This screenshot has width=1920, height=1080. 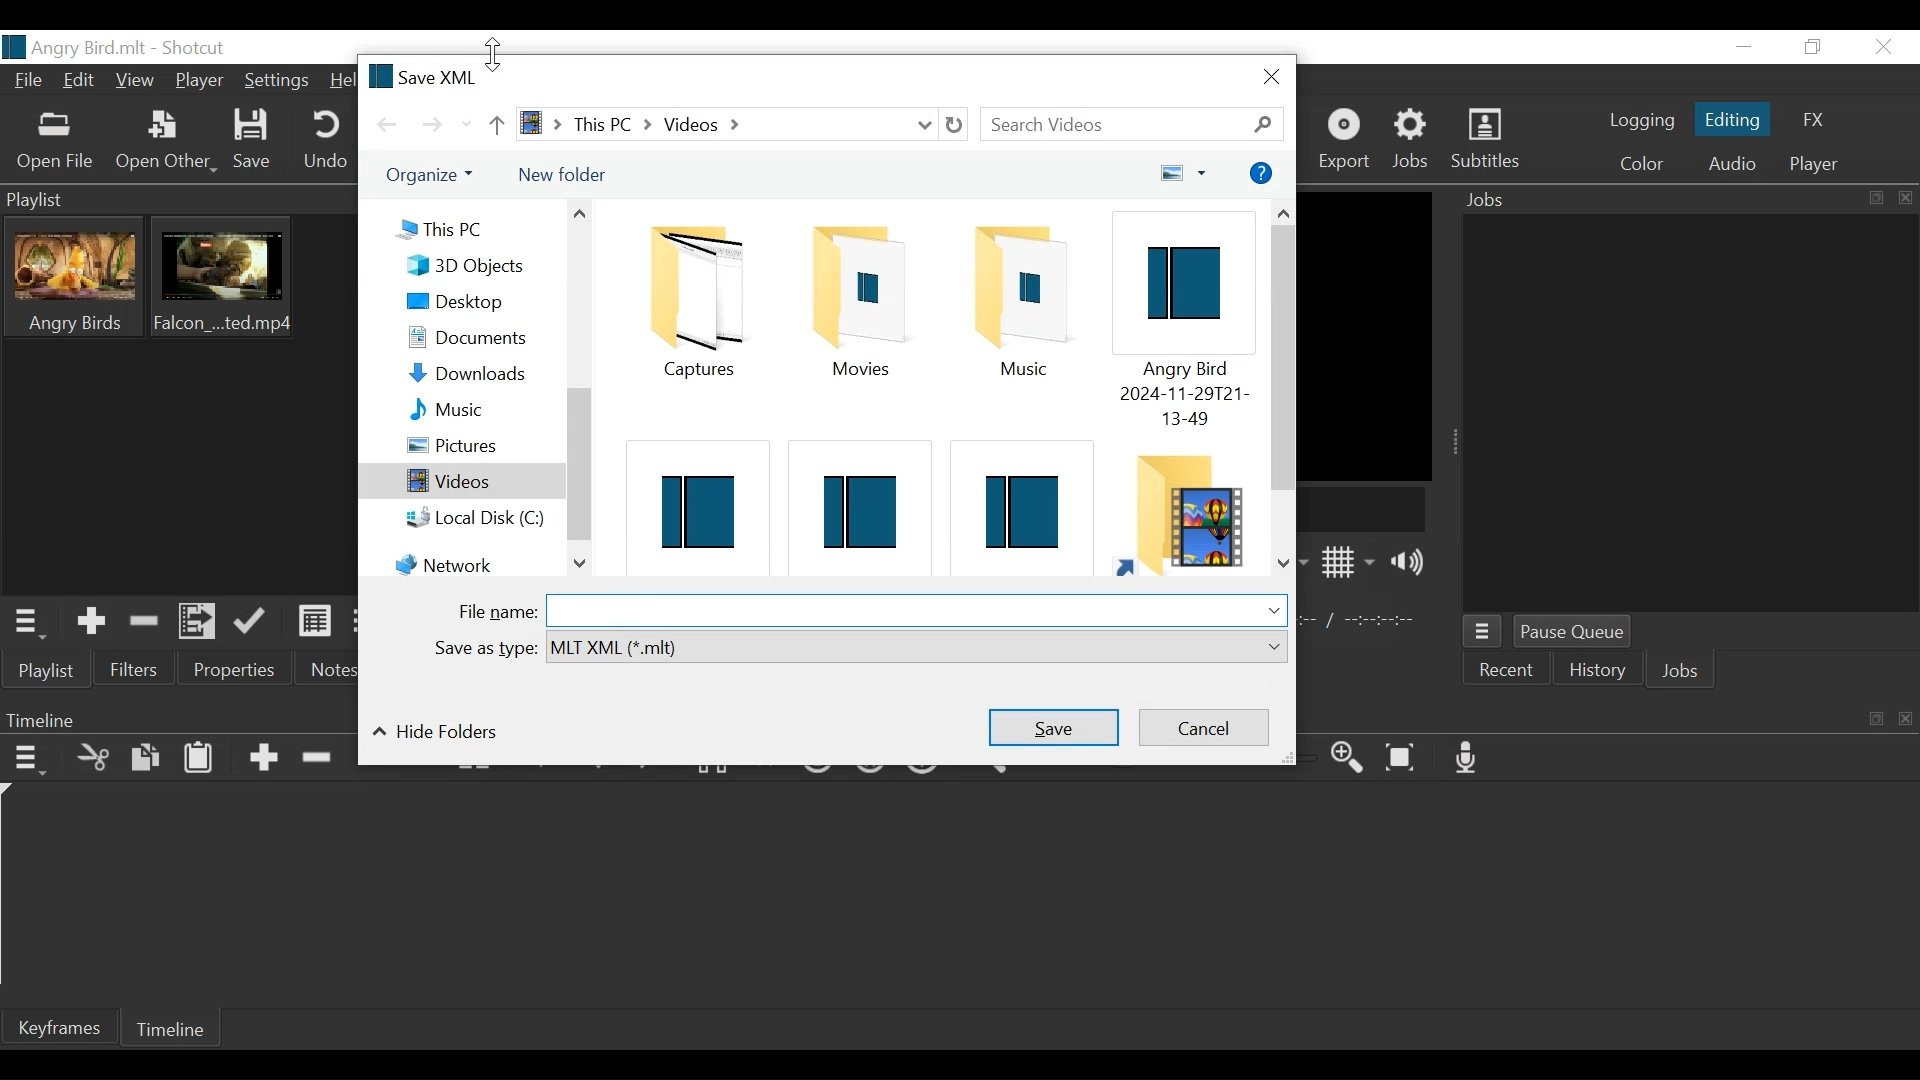 What do you see at coordinates (1636, 122) in the screenshot?
I see `logging` at bounding box center [1636, 122].